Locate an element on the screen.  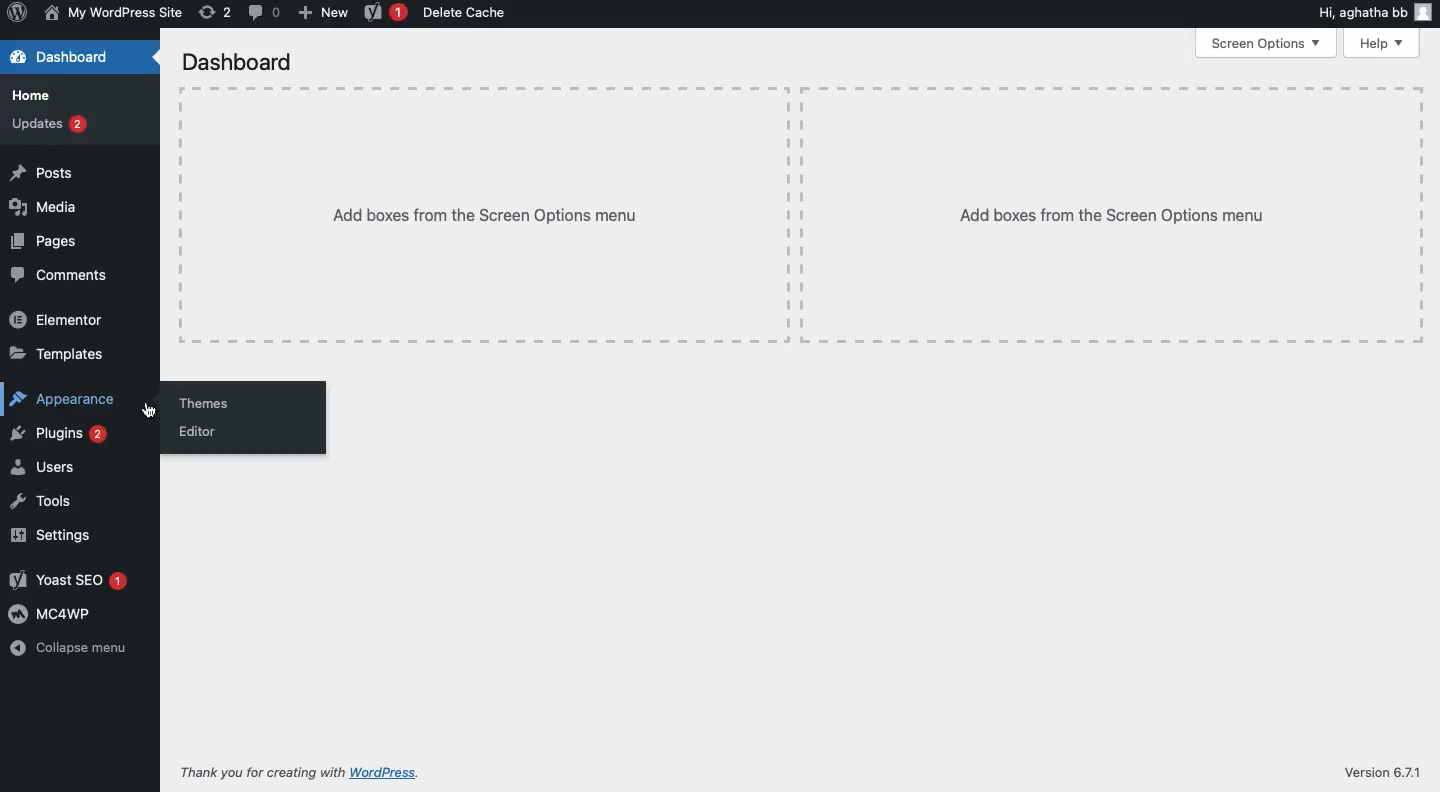
Elementor is located at coordinates (62, 318).